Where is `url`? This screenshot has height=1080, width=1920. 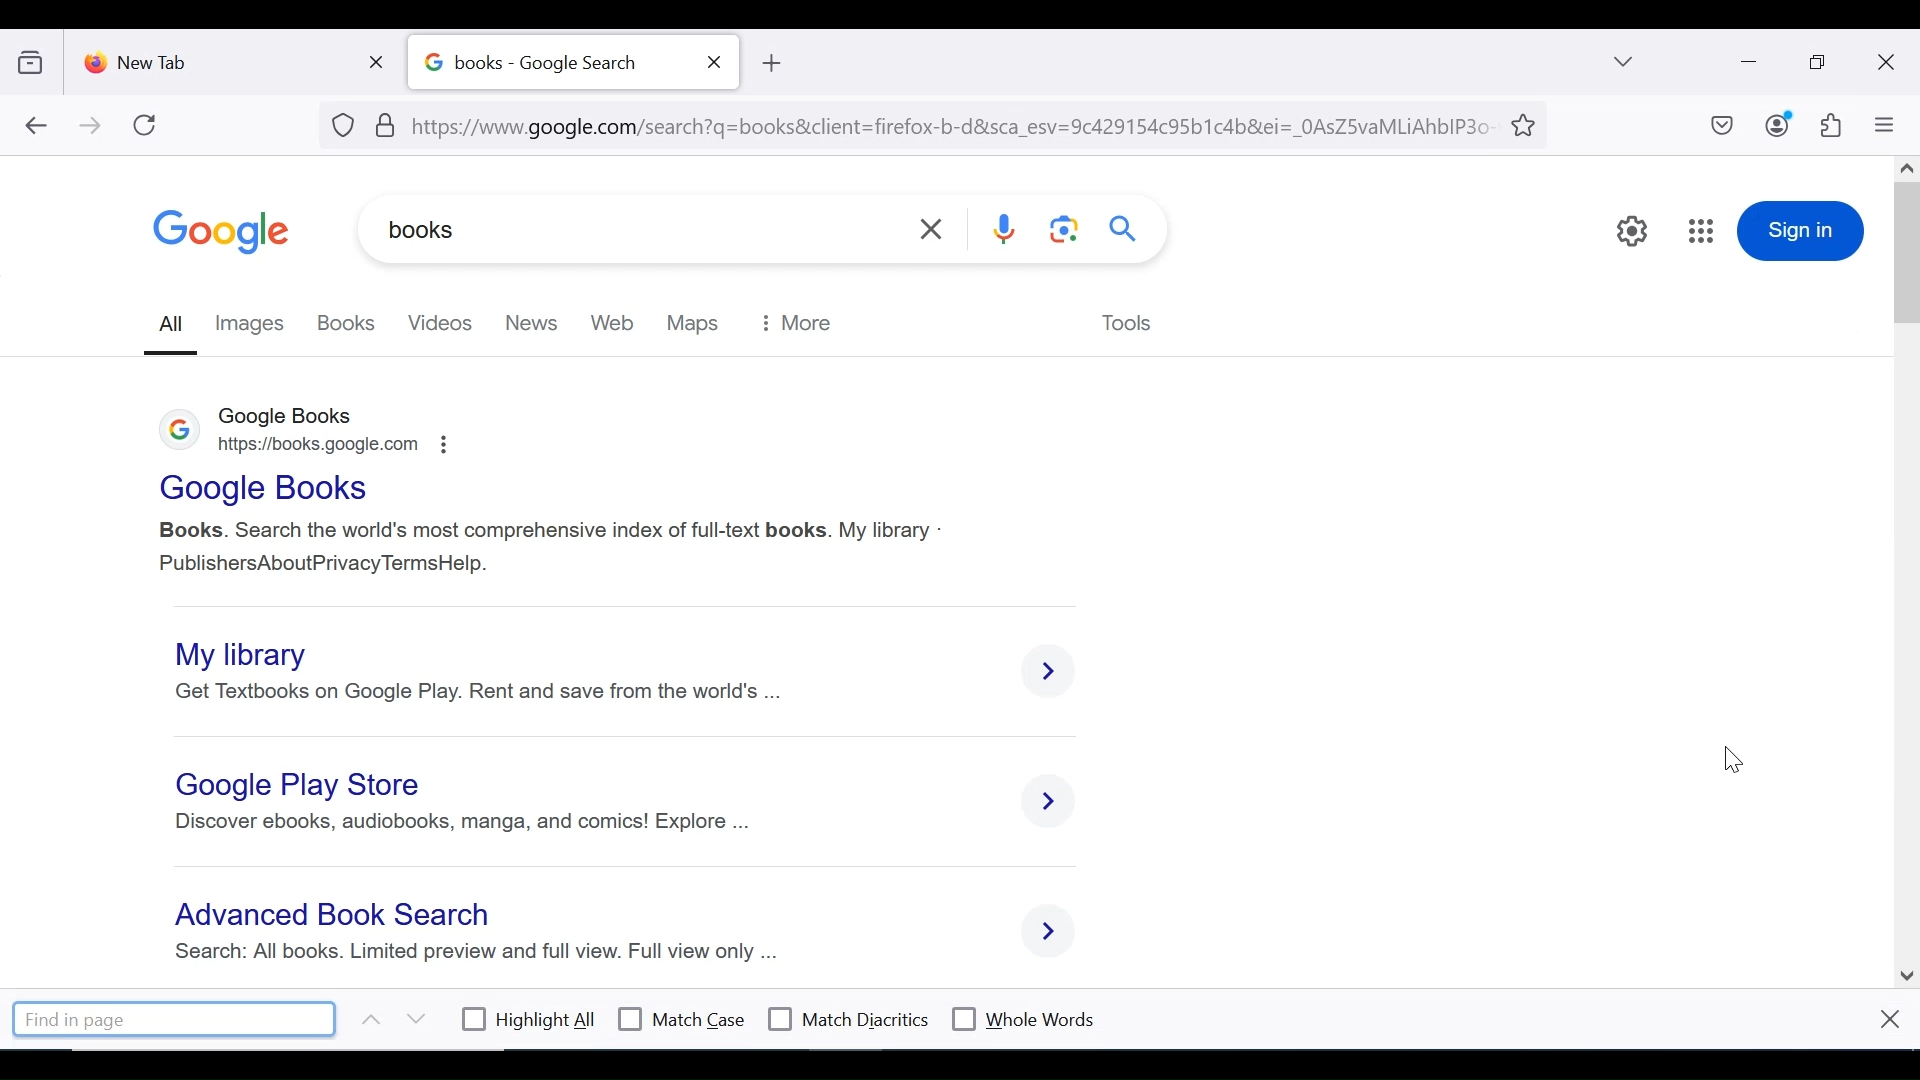 url is located at coordinates (914, 123).